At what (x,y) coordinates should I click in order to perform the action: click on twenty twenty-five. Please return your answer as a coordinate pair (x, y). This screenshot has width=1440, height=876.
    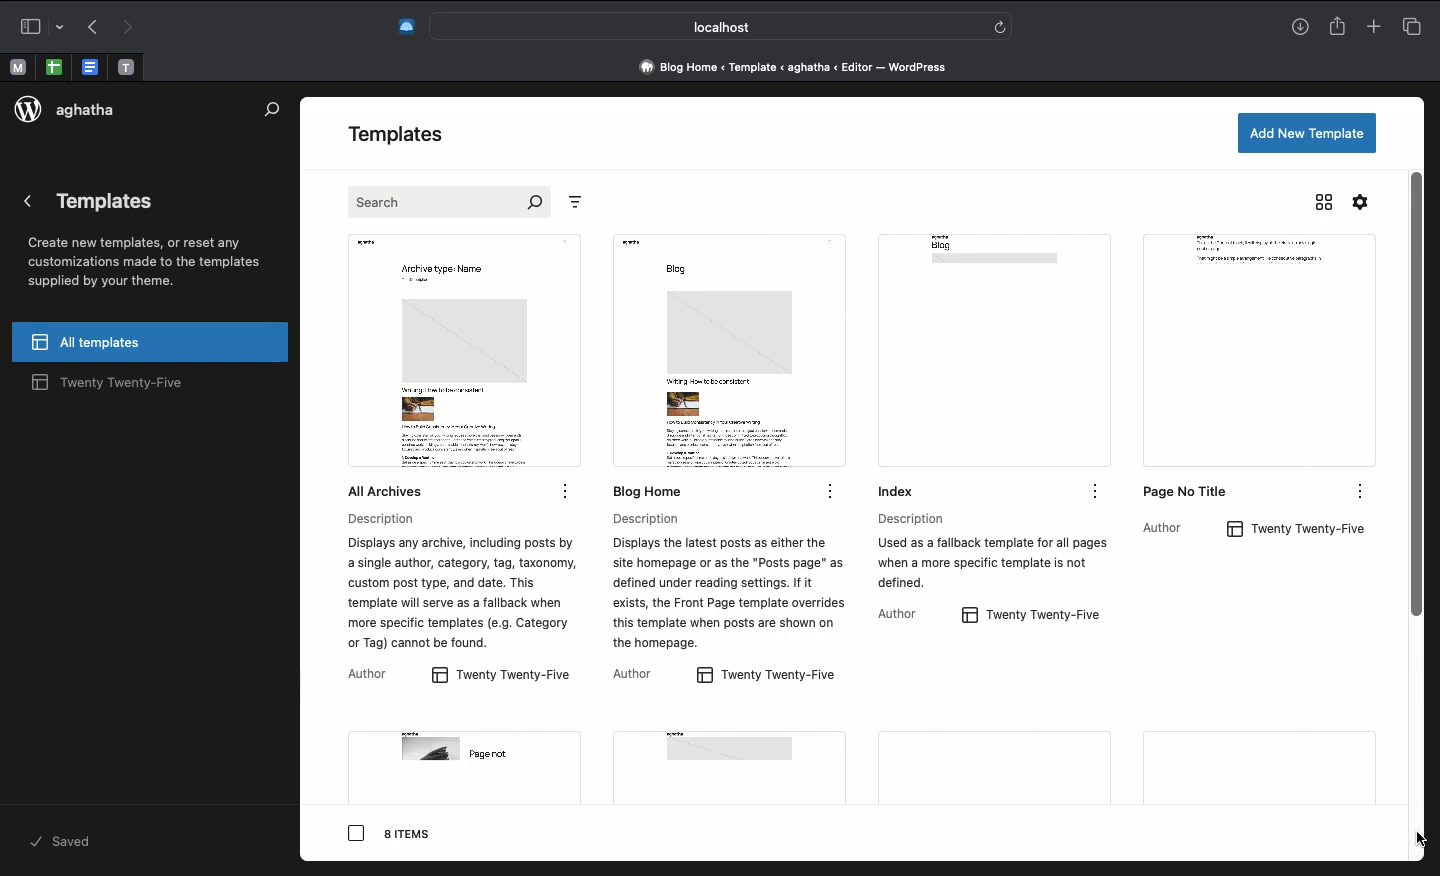
    Looking at the image, I should click on (1034, 616).